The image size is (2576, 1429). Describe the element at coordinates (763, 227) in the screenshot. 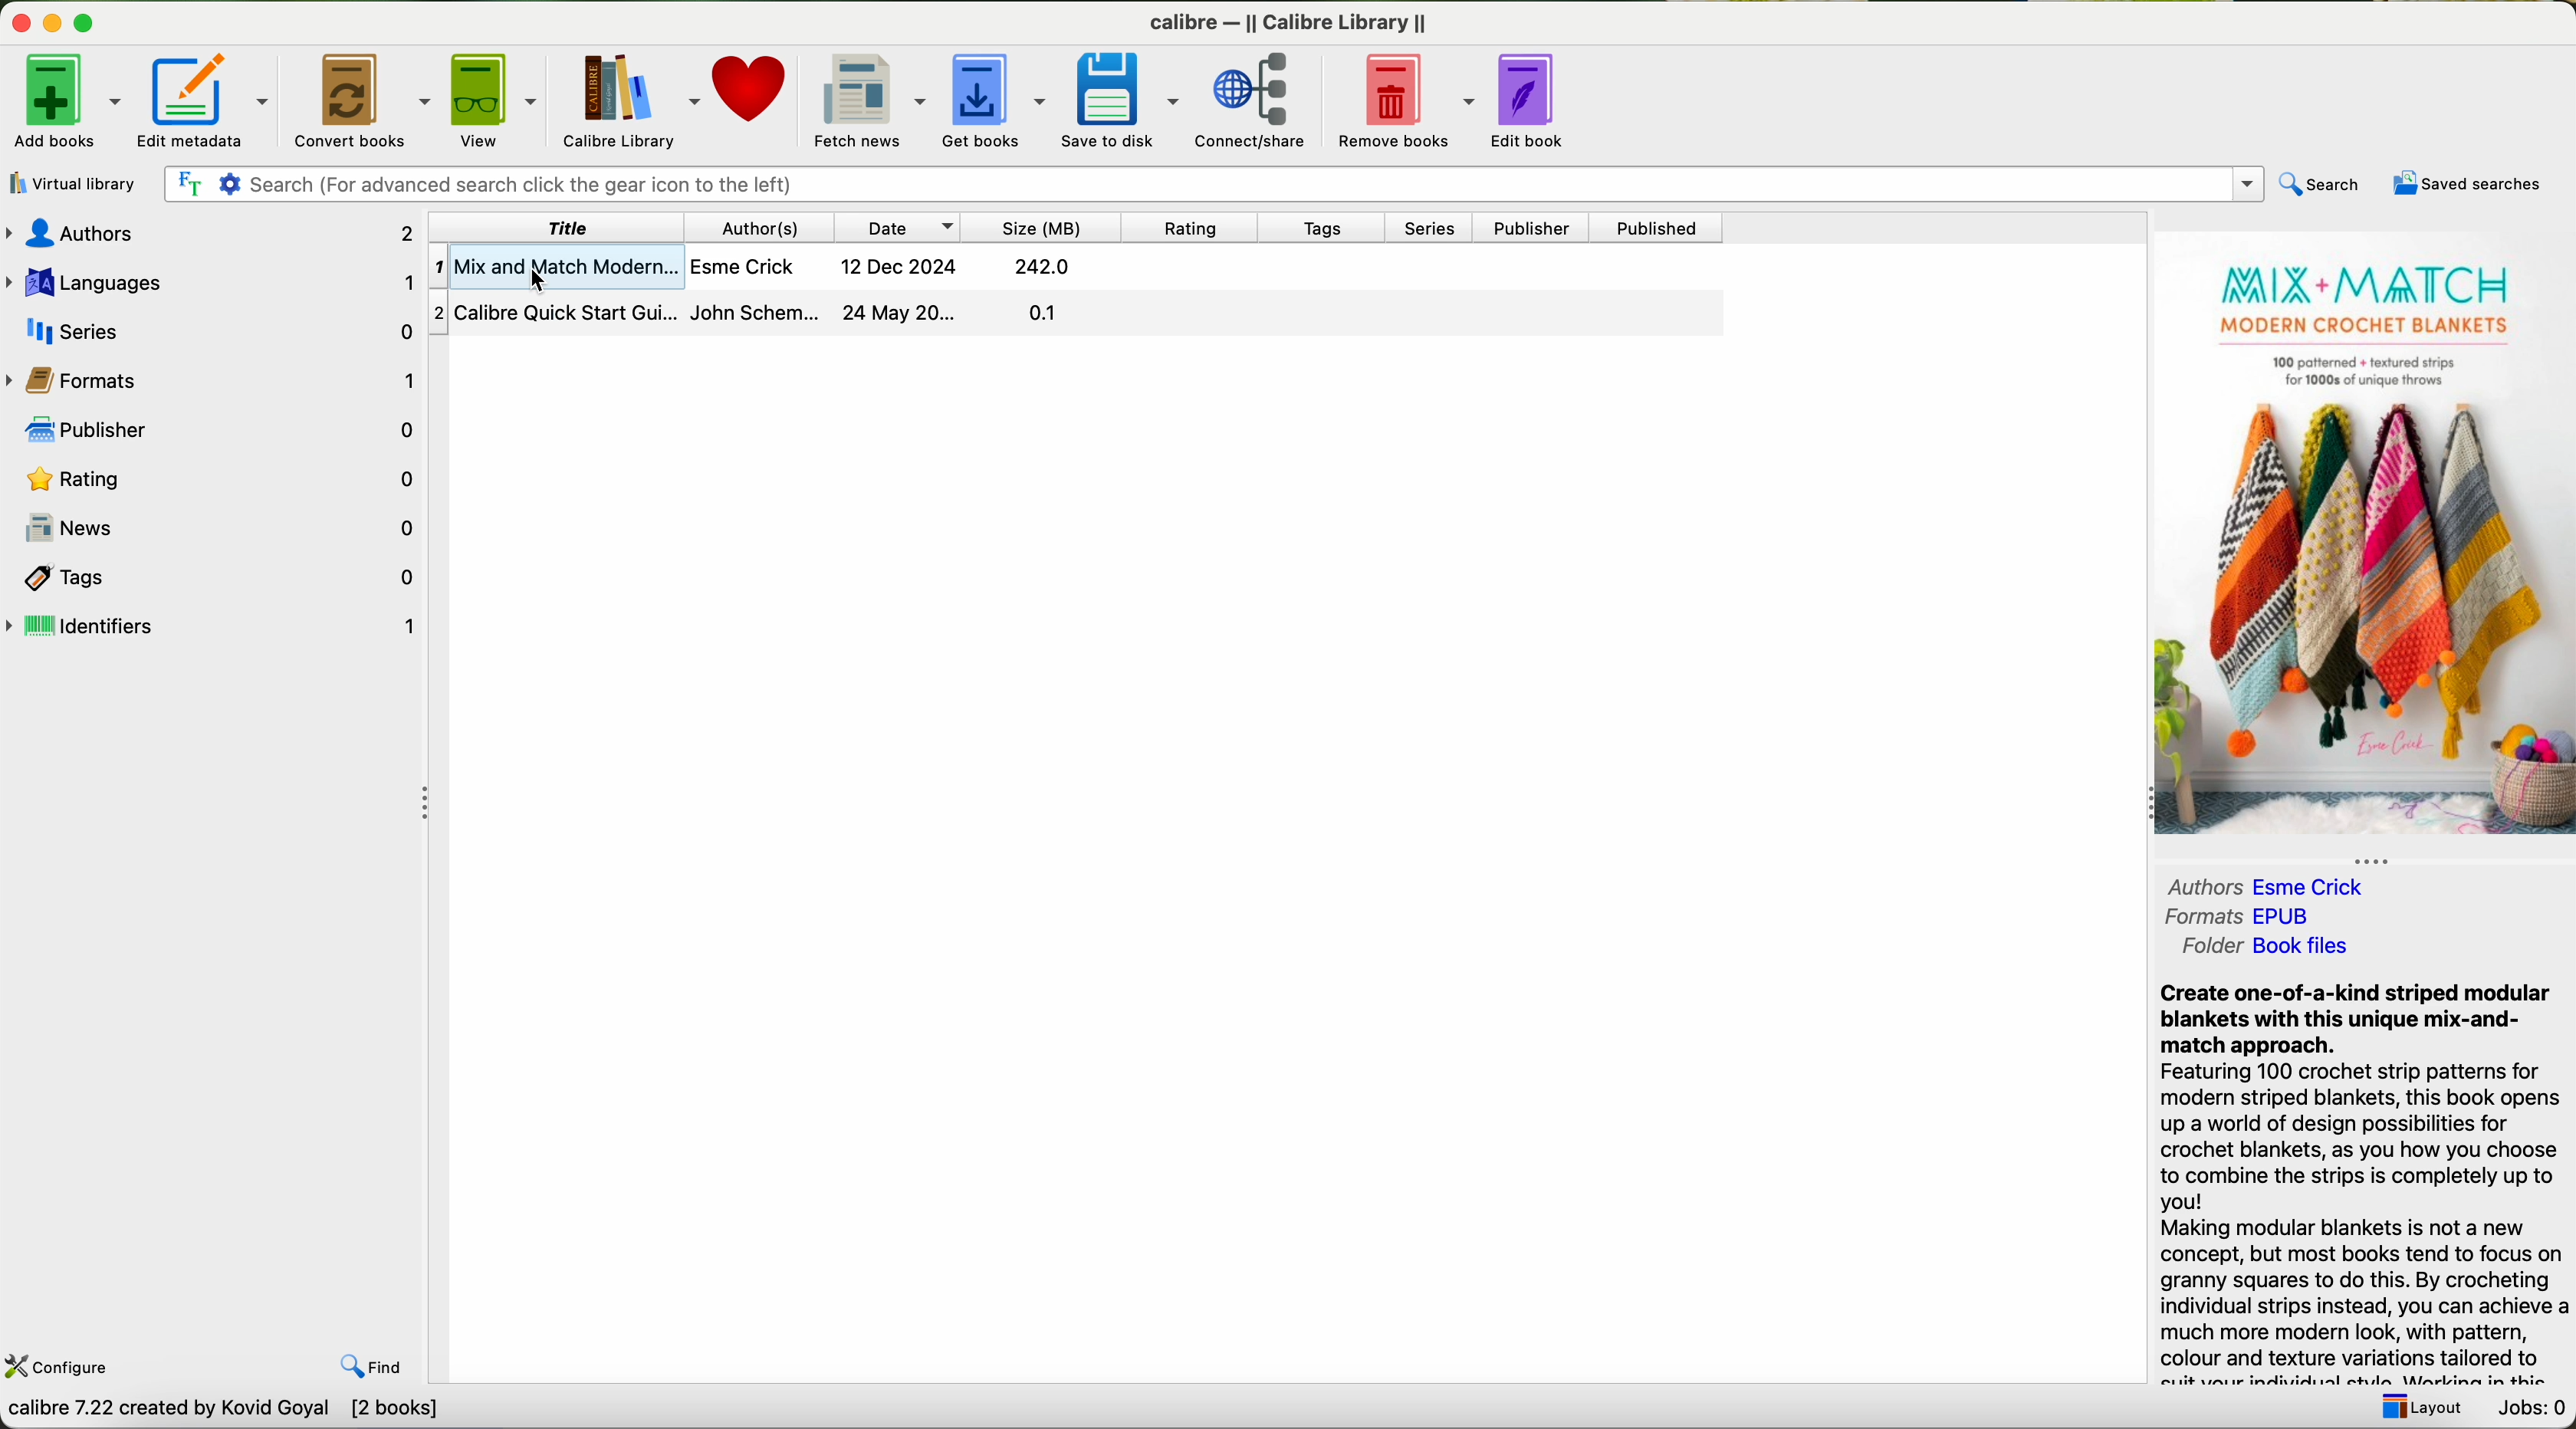

I see `author(s)` at that location.